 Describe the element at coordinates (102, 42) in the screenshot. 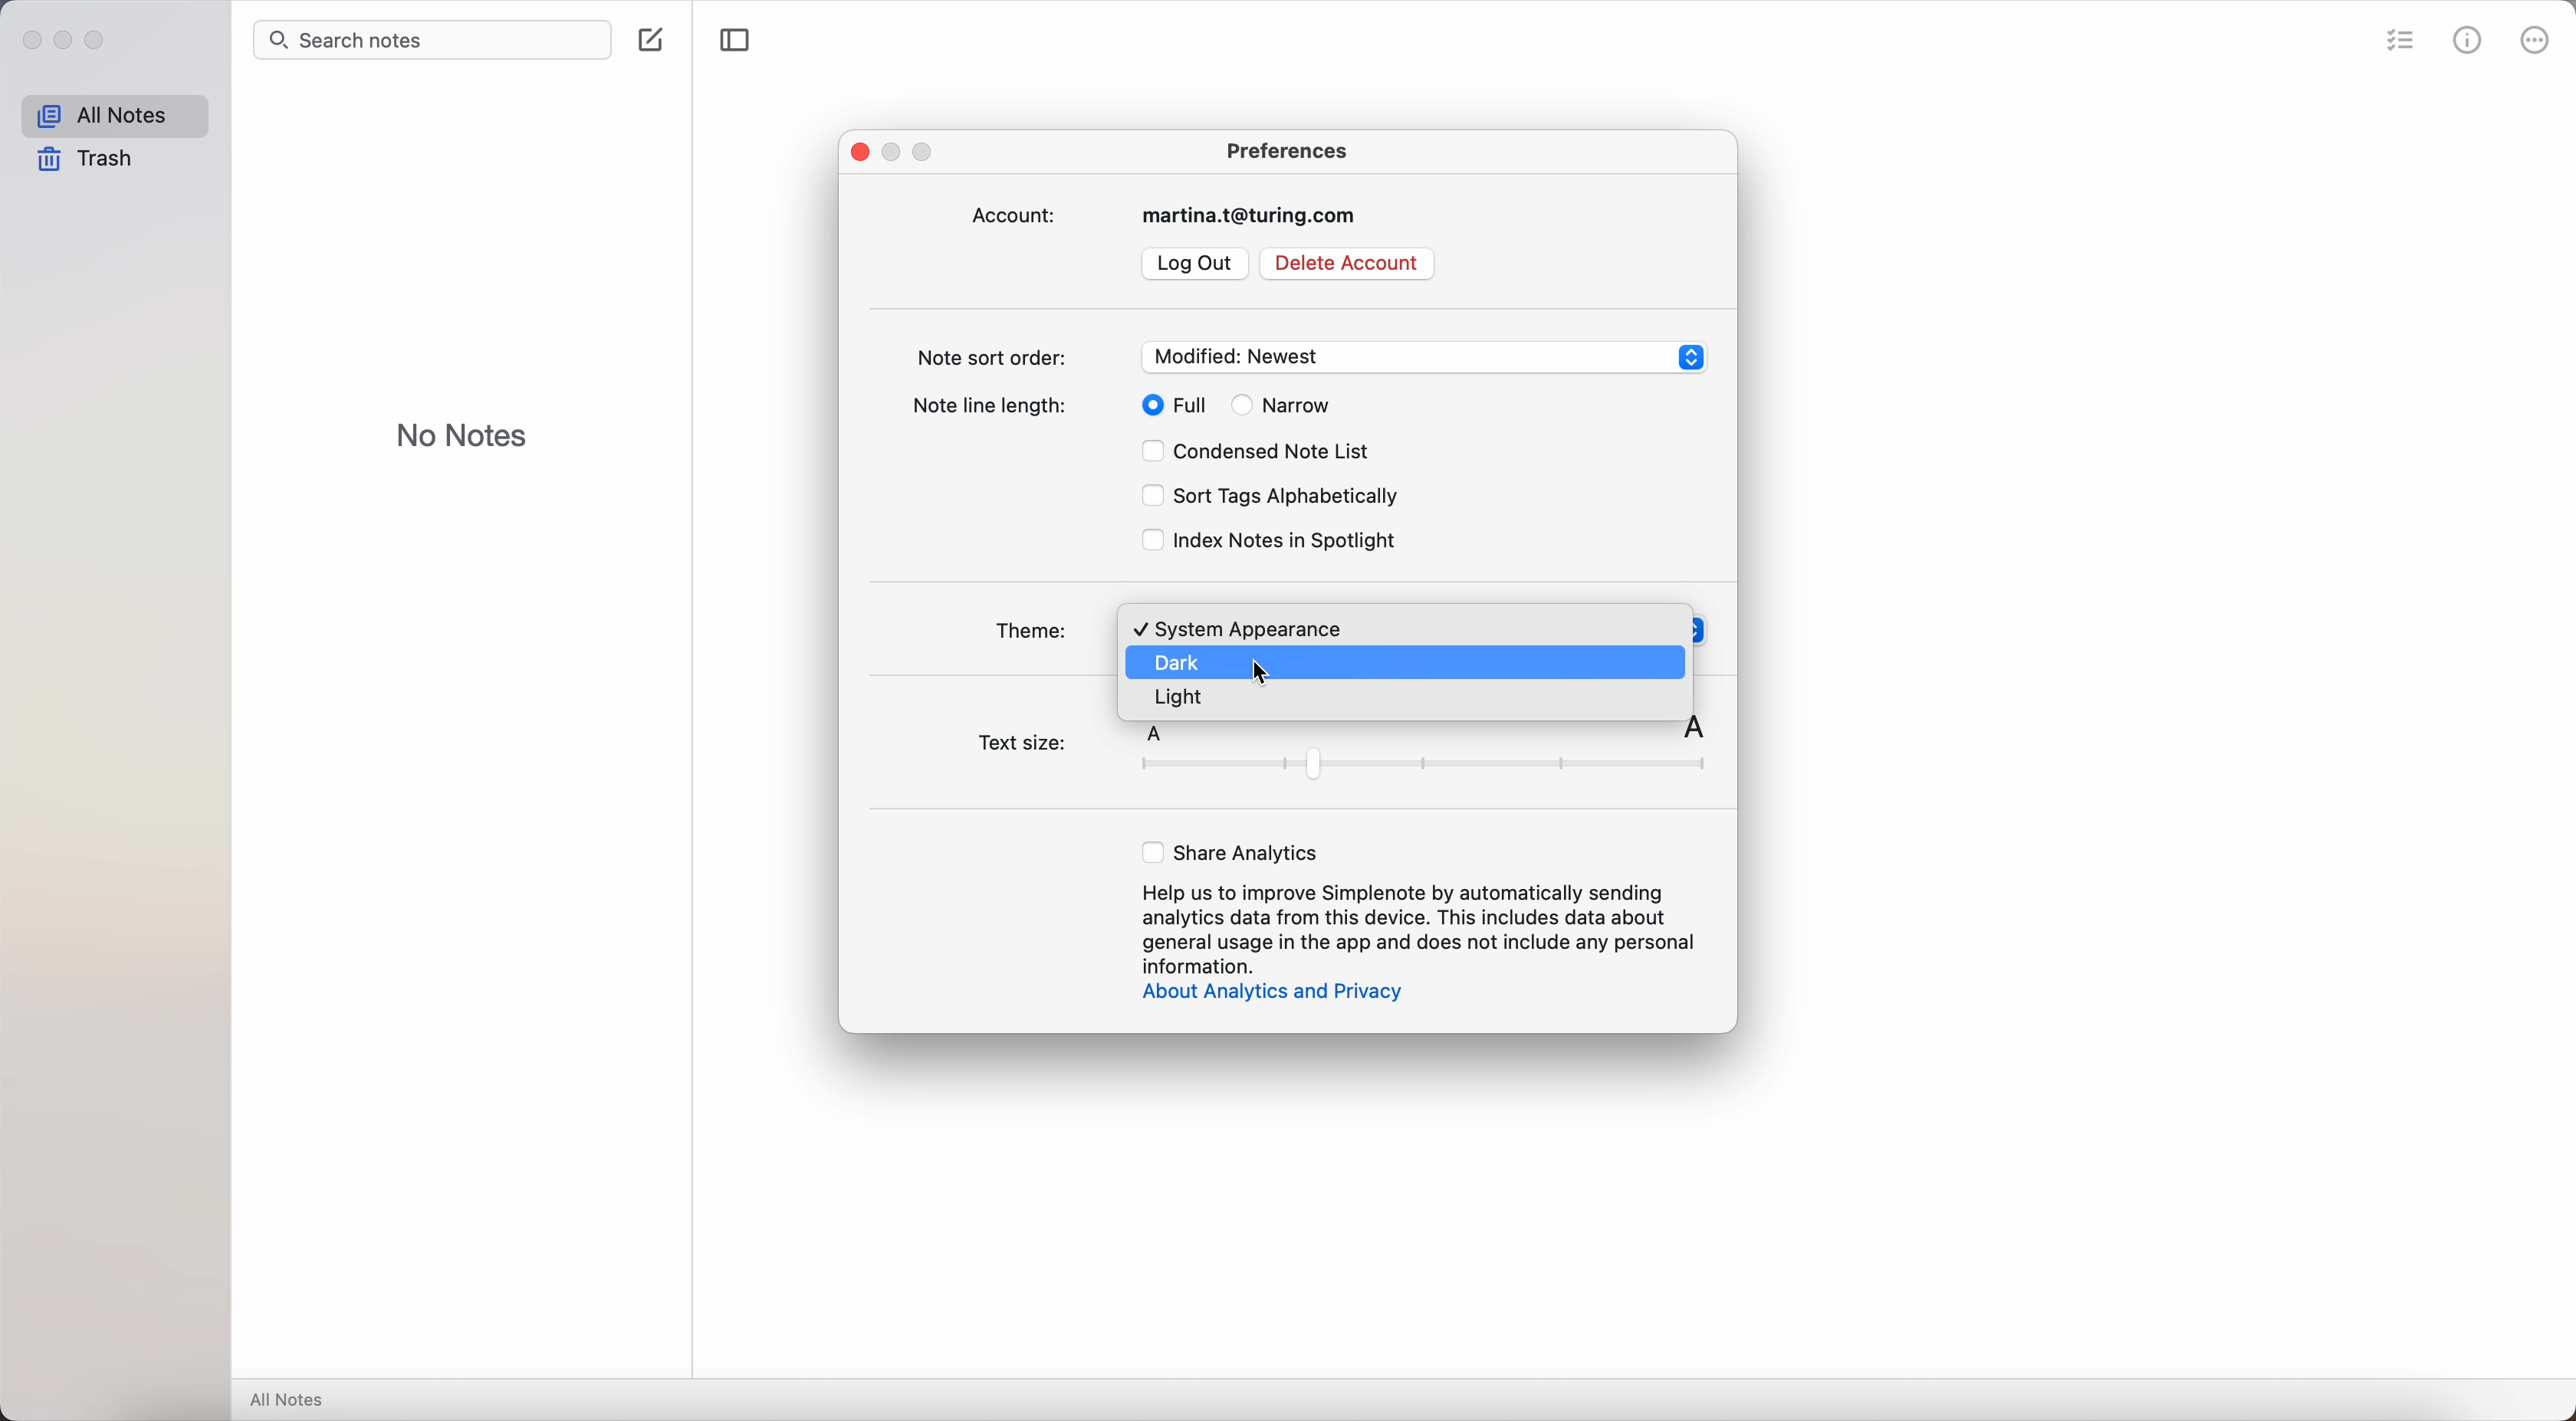

I see `maximize` at that location.